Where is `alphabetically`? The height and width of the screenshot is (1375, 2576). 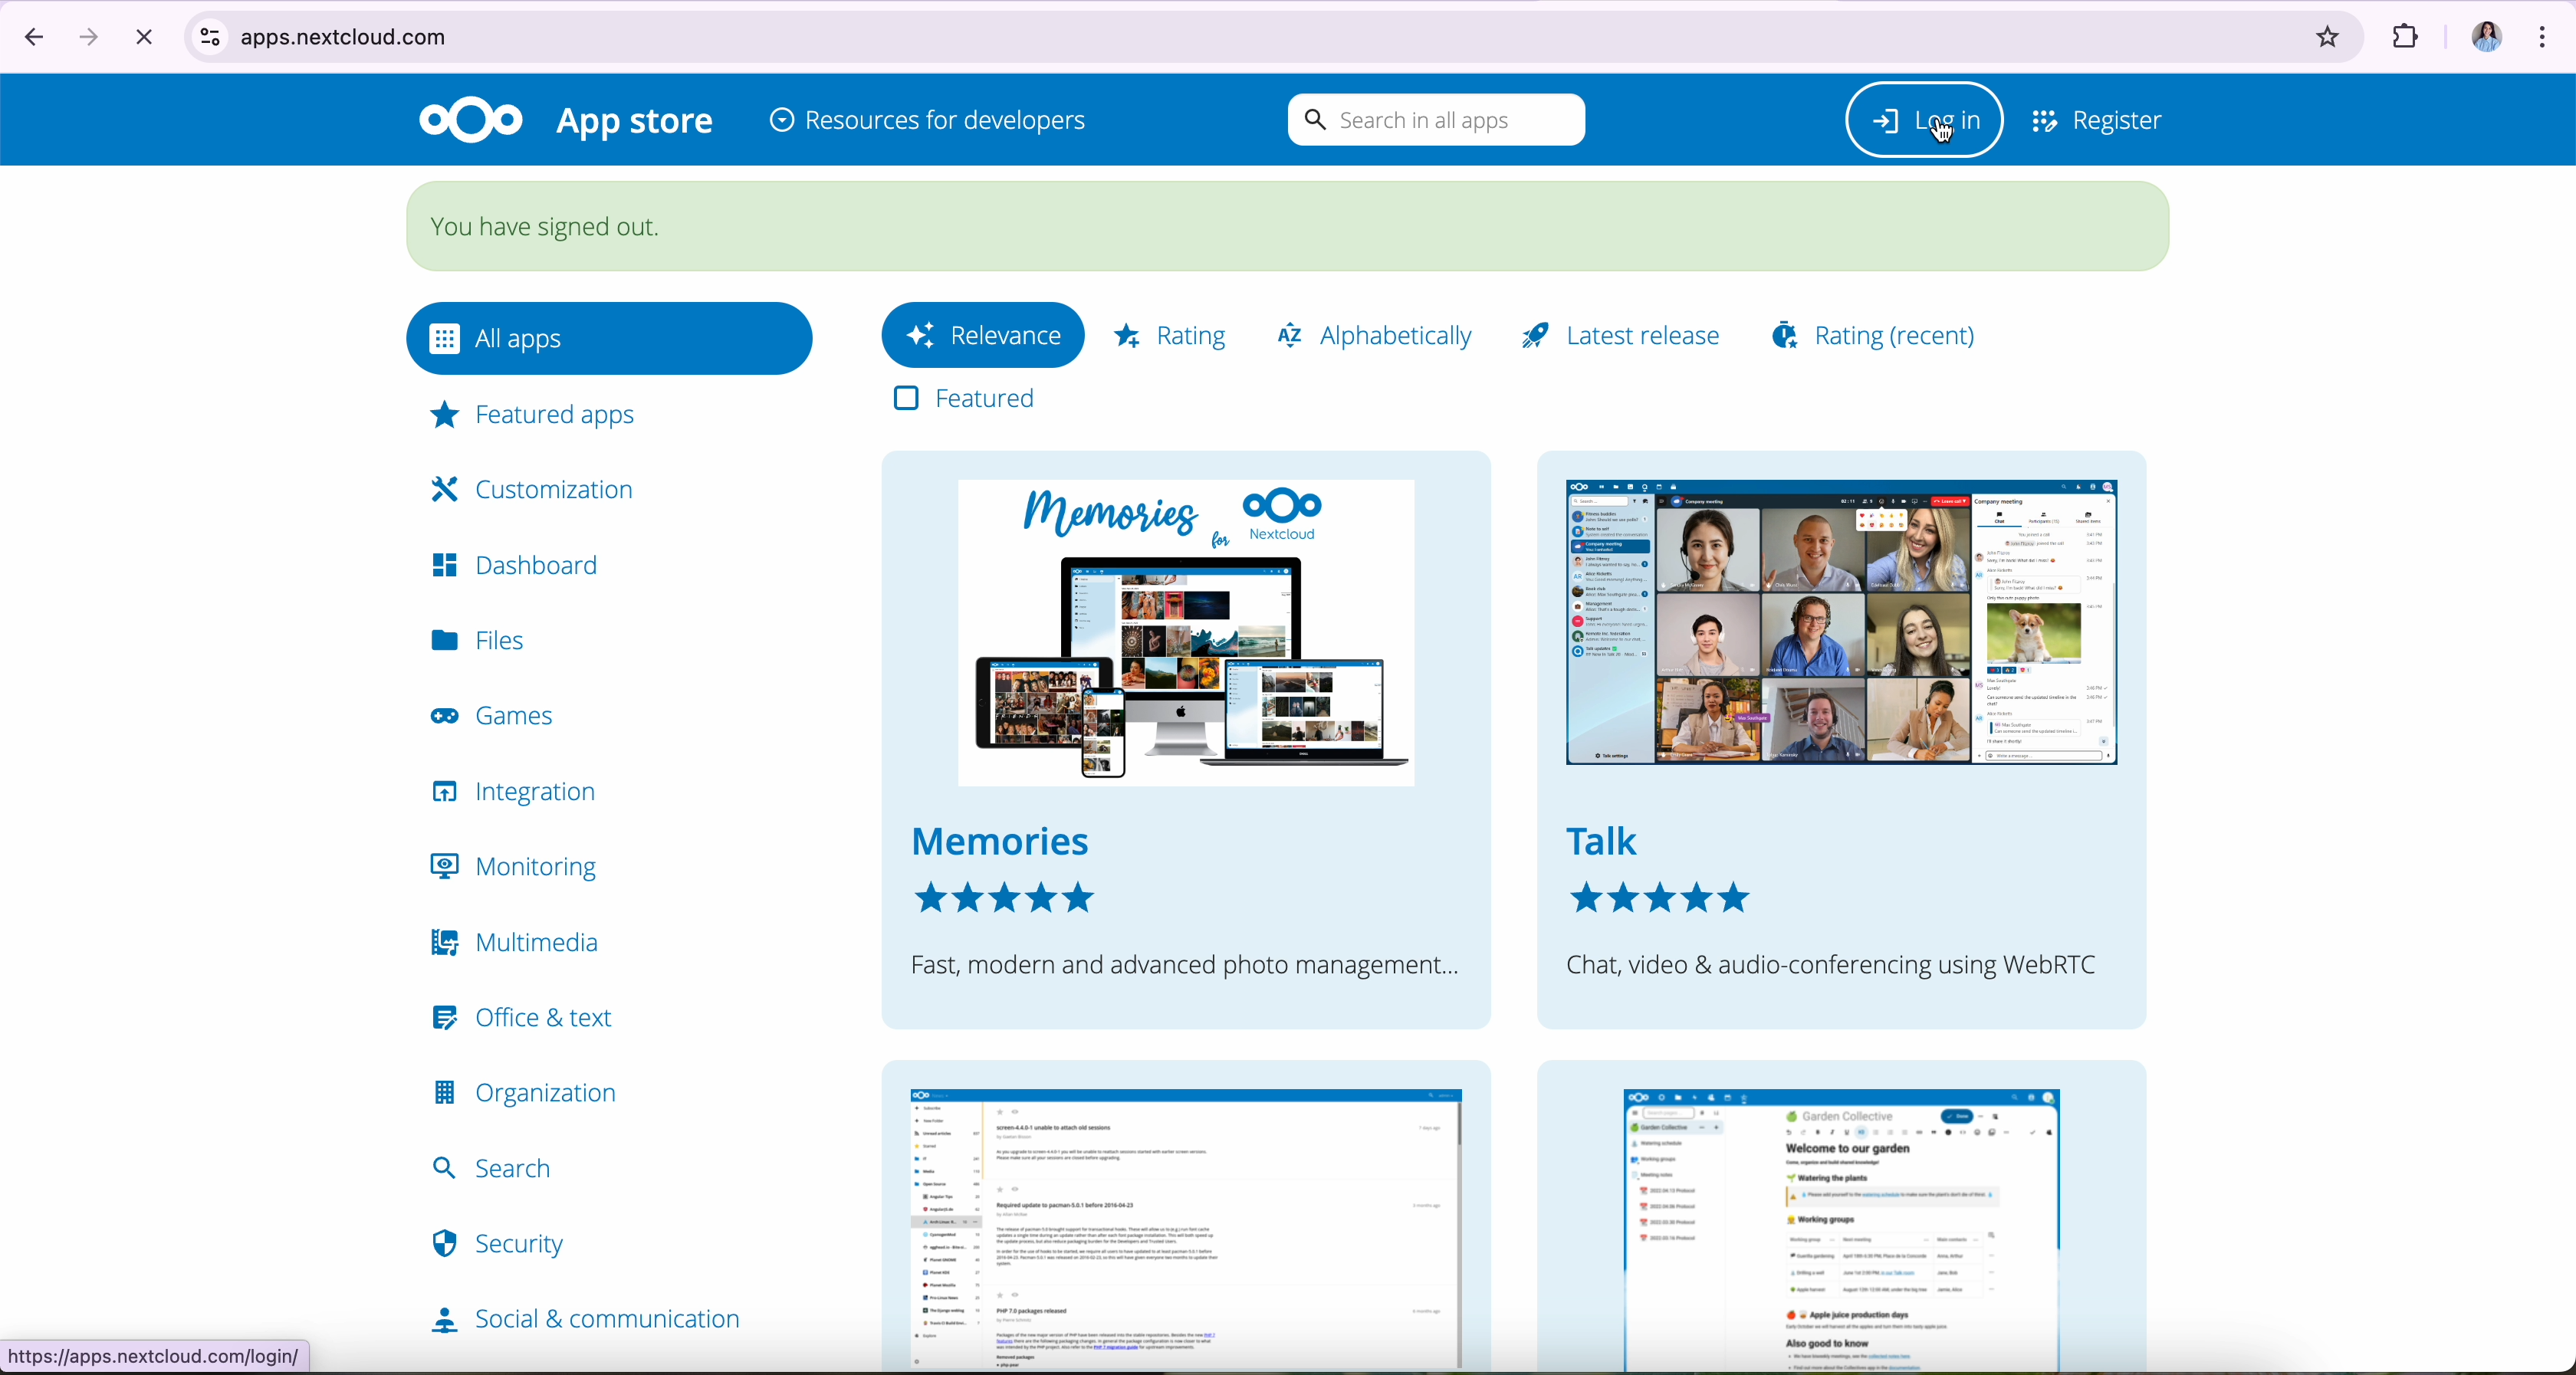 alphabetically is located at coordinates (1383, 336).